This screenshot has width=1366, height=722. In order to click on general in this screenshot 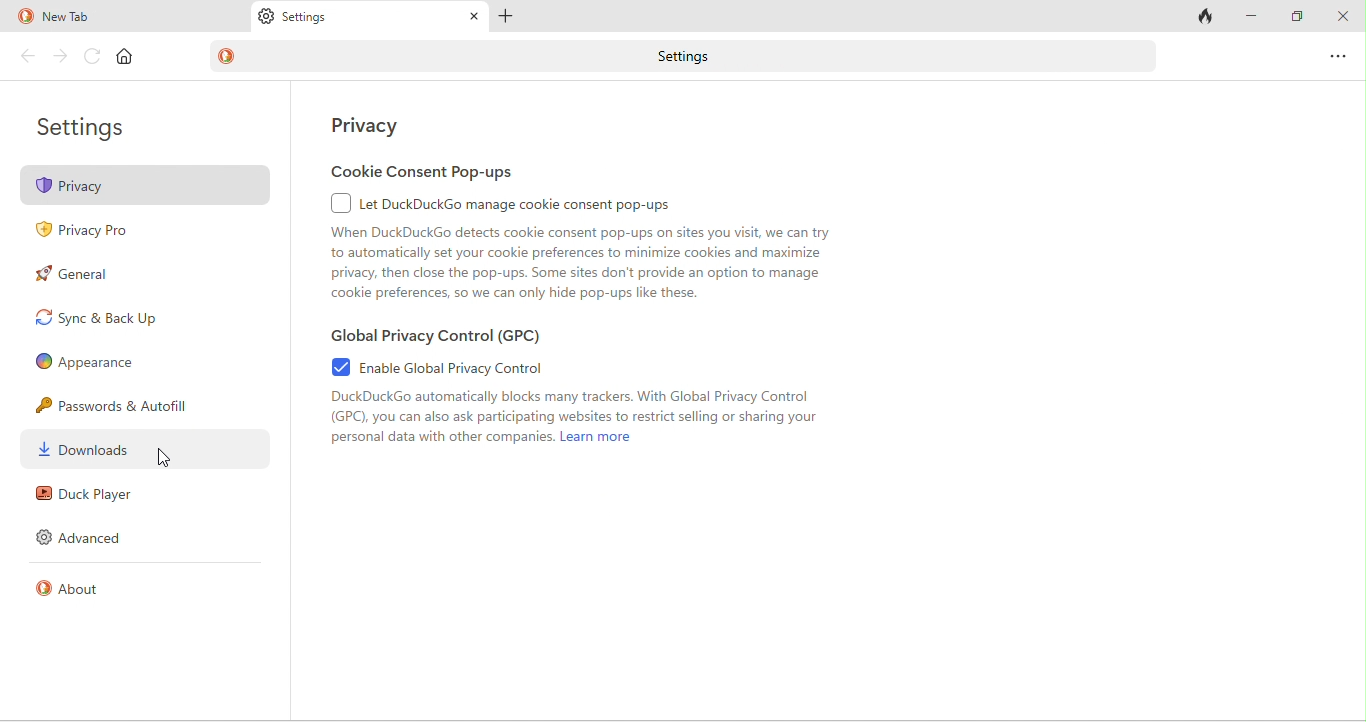, I will do `click(85, 276)`.